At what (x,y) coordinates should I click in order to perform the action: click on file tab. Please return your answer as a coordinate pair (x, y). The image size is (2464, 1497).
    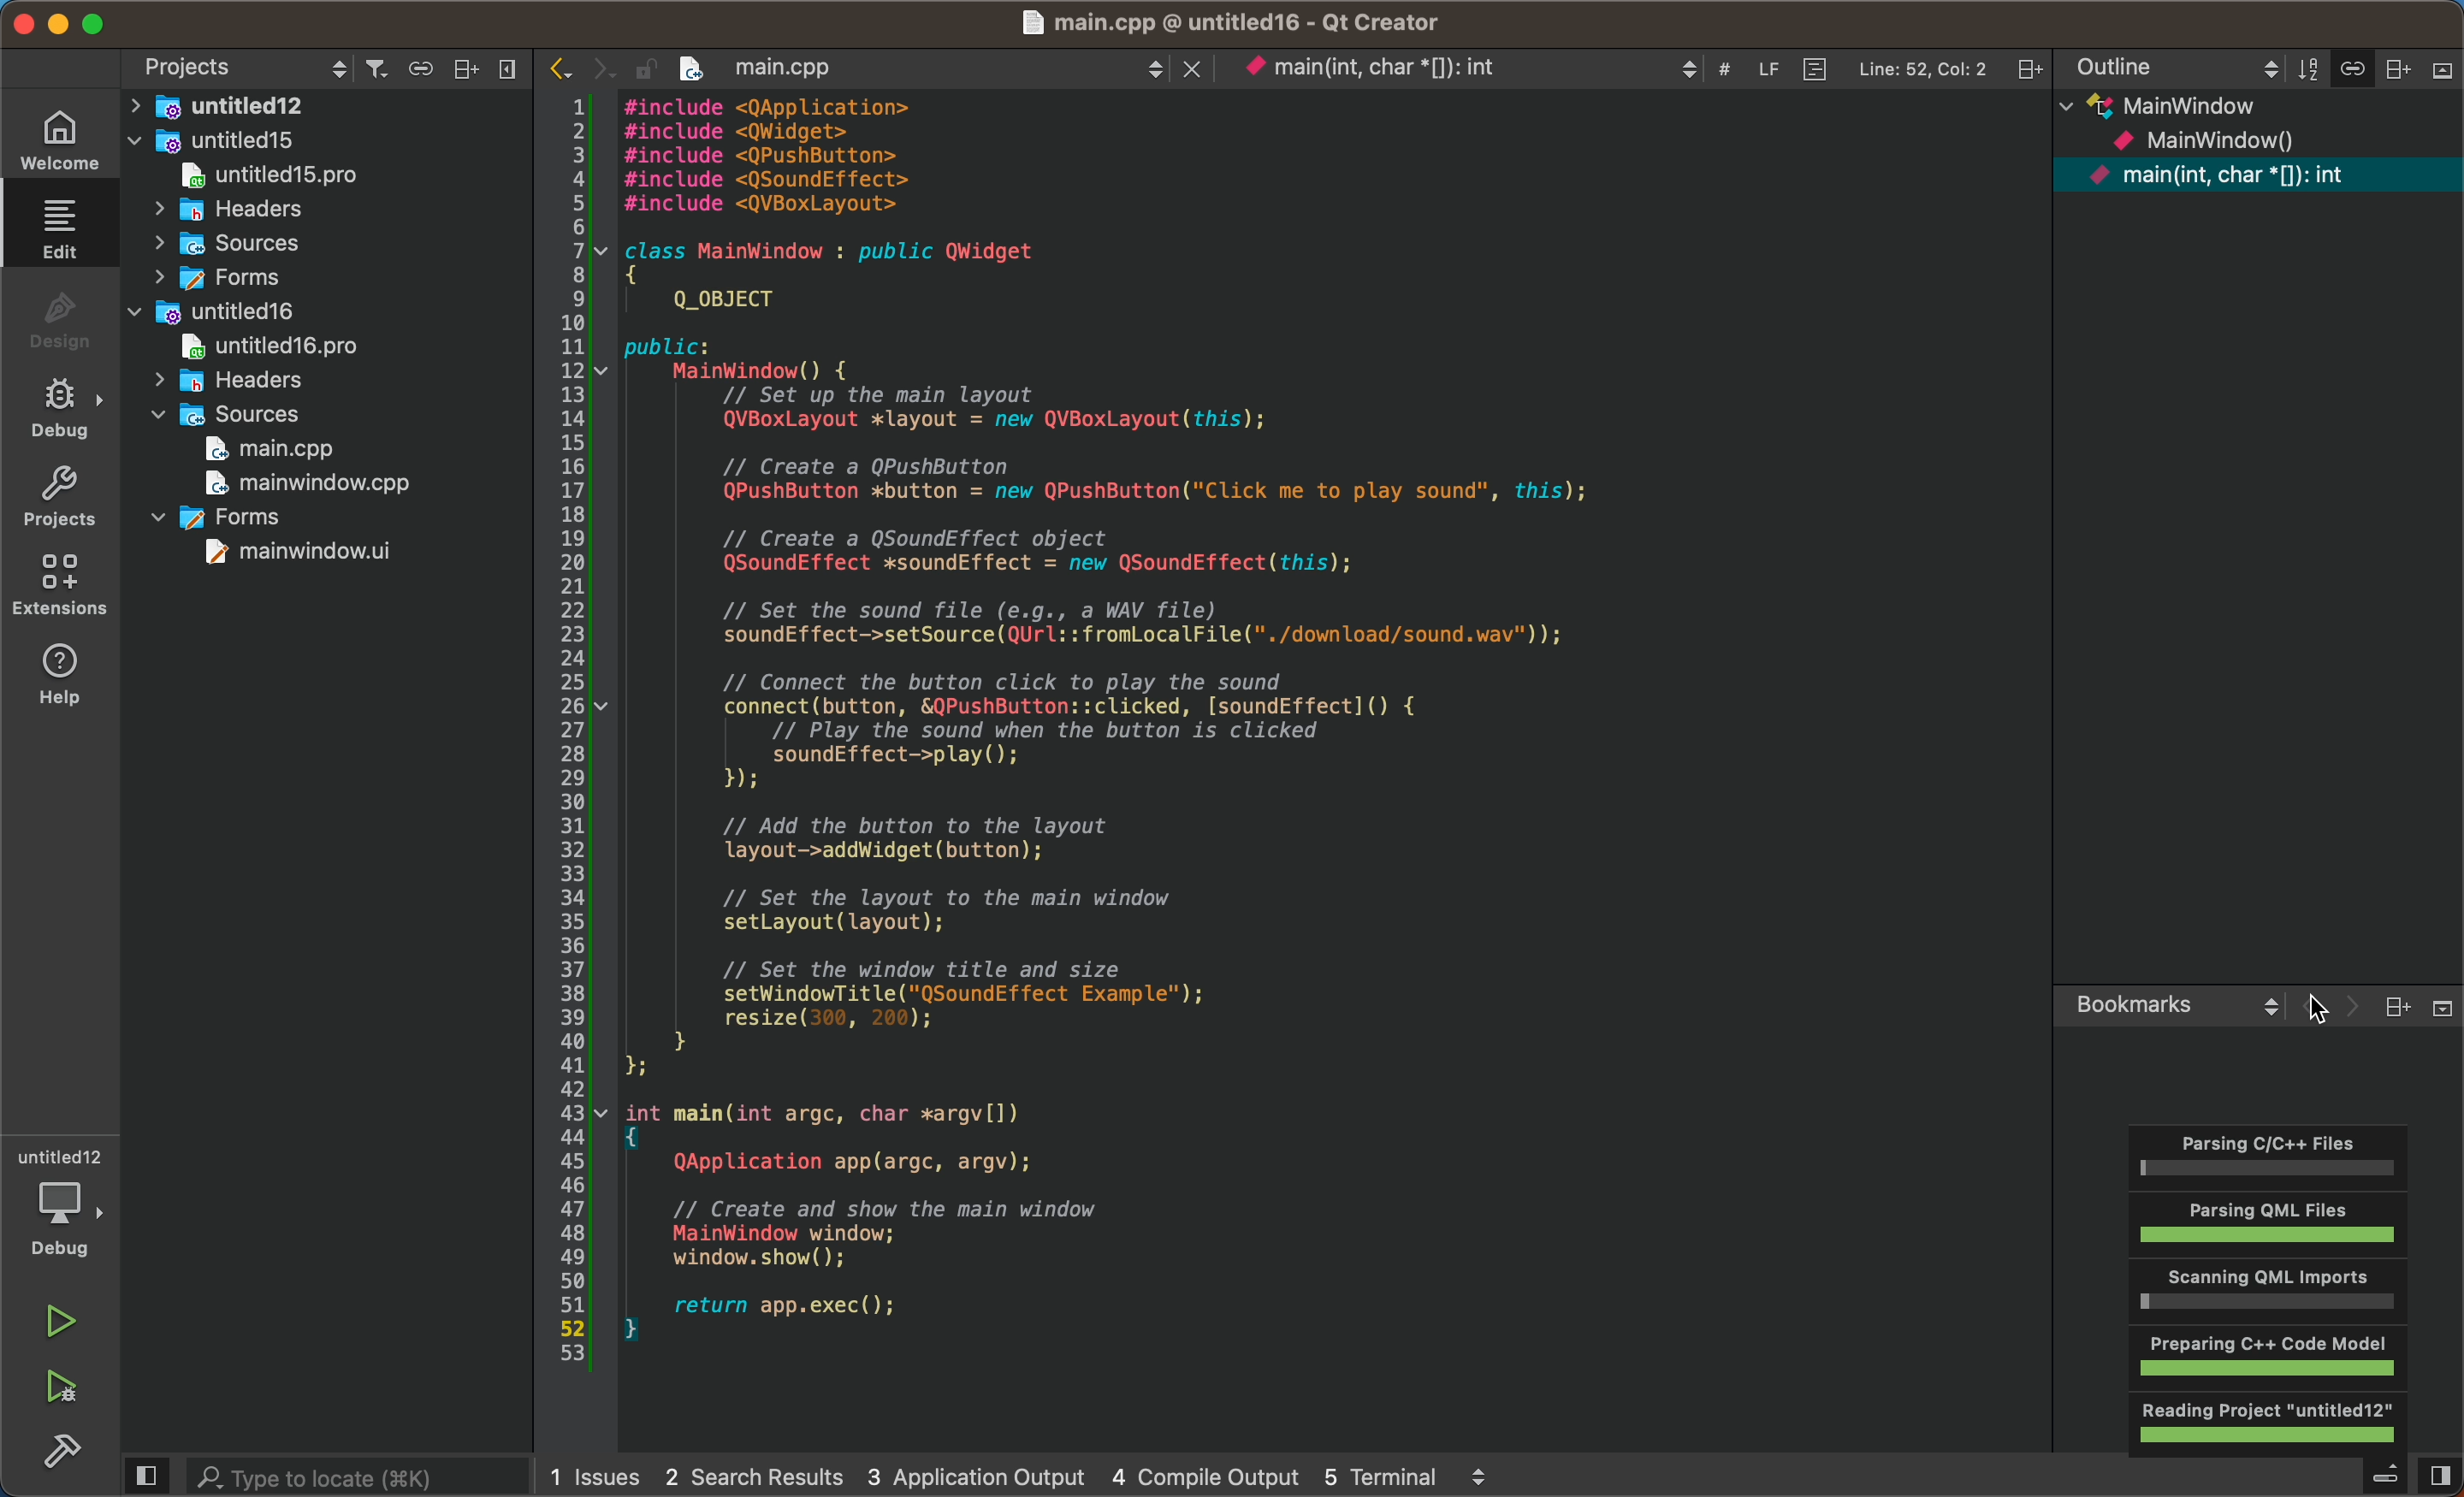
    Looking at the image, I should click on (1363, 73).